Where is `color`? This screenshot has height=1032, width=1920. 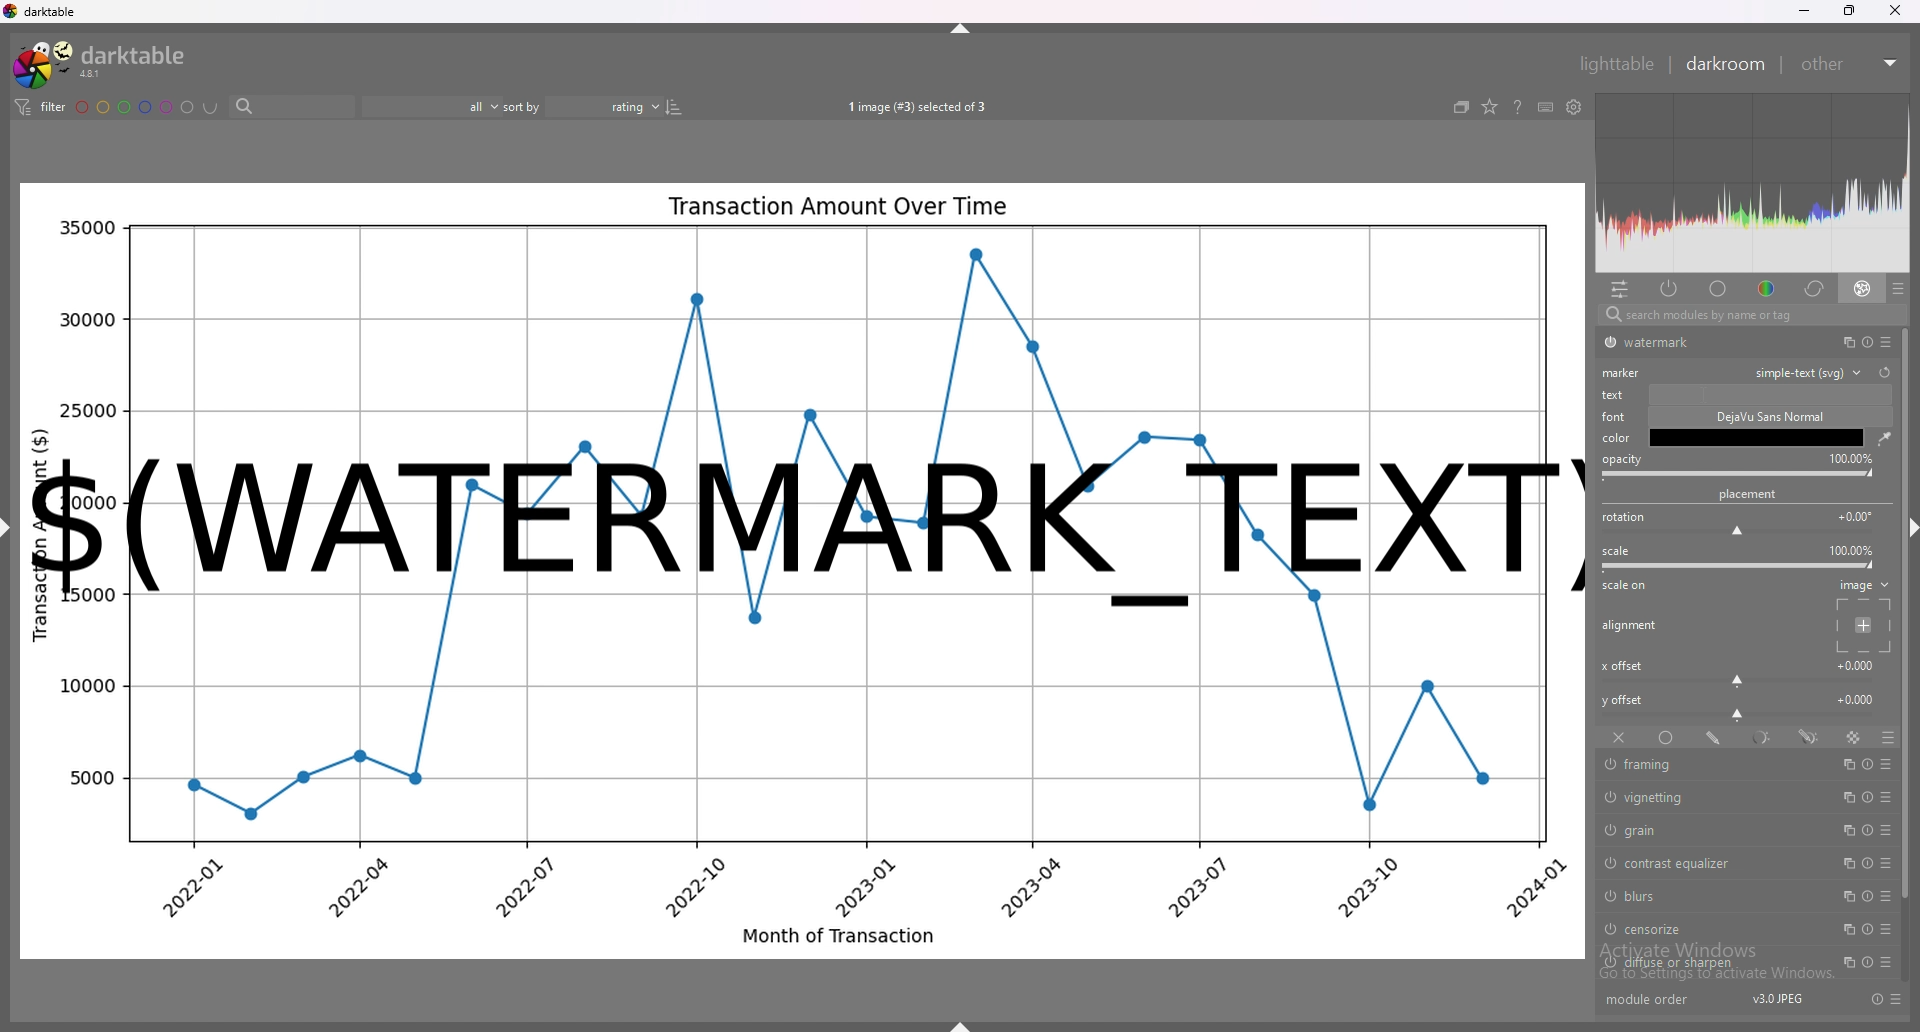 color is located at coordinates (1763, 289).